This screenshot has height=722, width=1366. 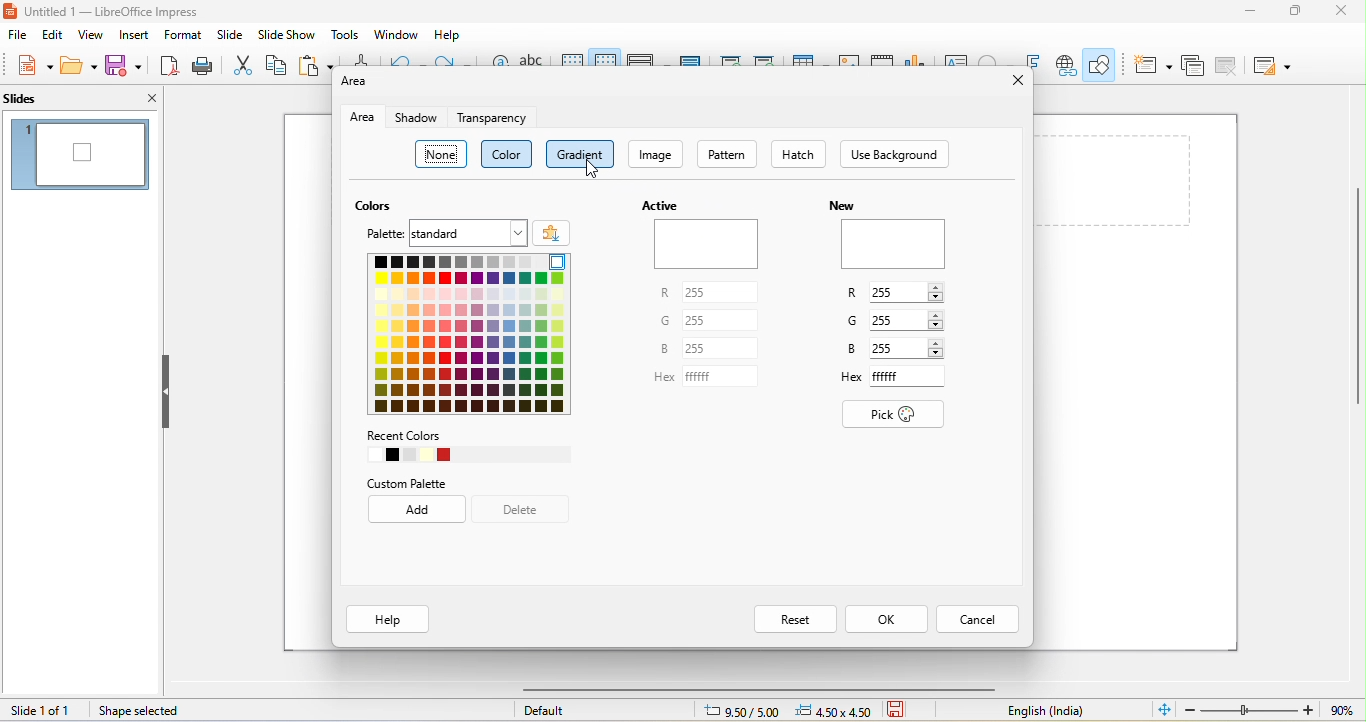 I want to click on 255, so click(x=725, y=293).